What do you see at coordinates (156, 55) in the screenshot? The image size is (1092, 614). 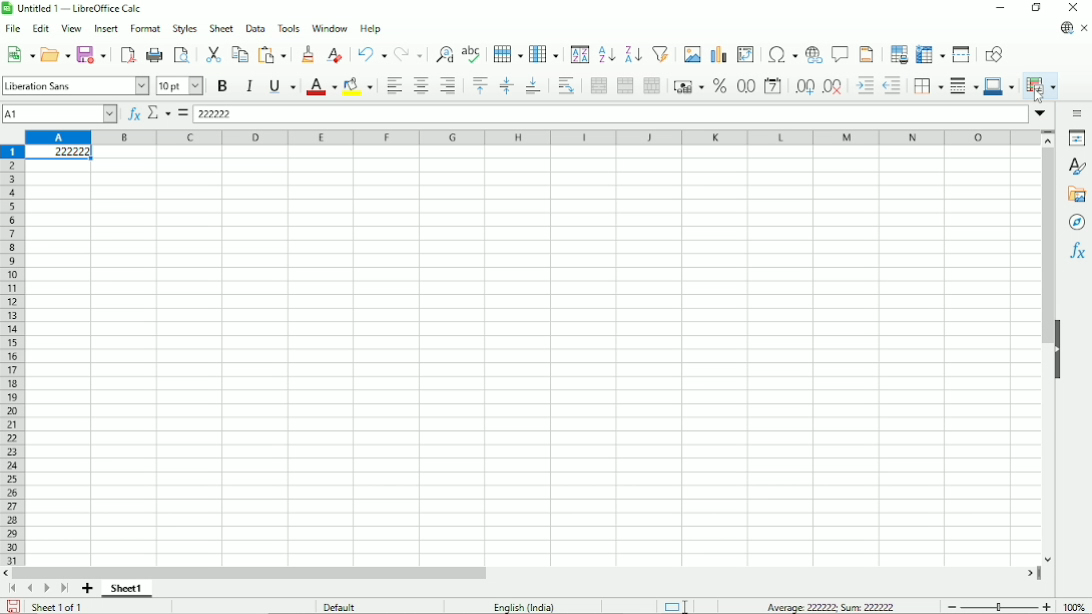 I see `Print` at bounding box center [156, 55].